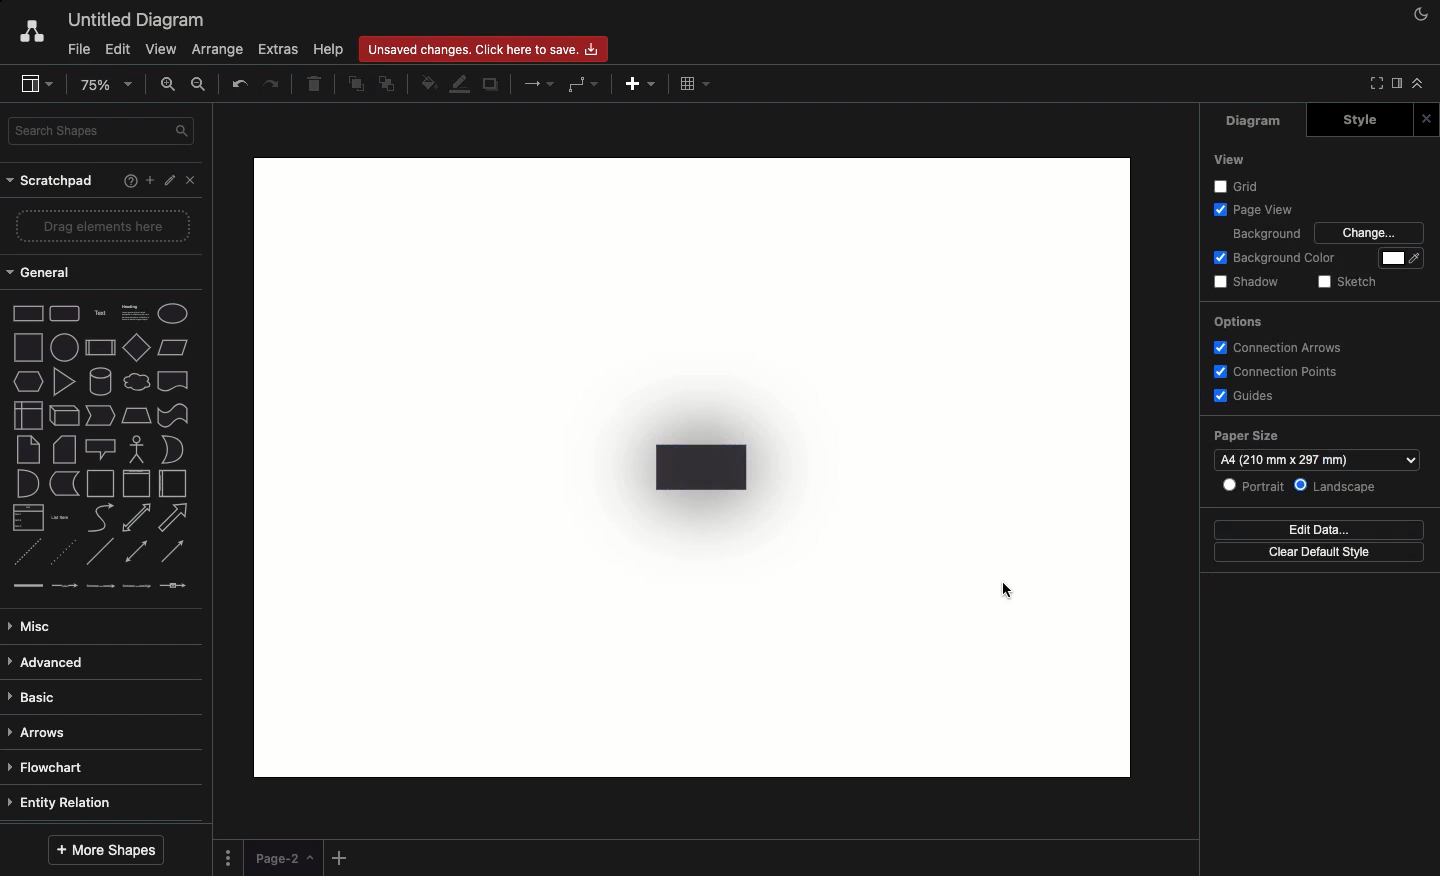  I want to click on Background color, so click(1279, 259).